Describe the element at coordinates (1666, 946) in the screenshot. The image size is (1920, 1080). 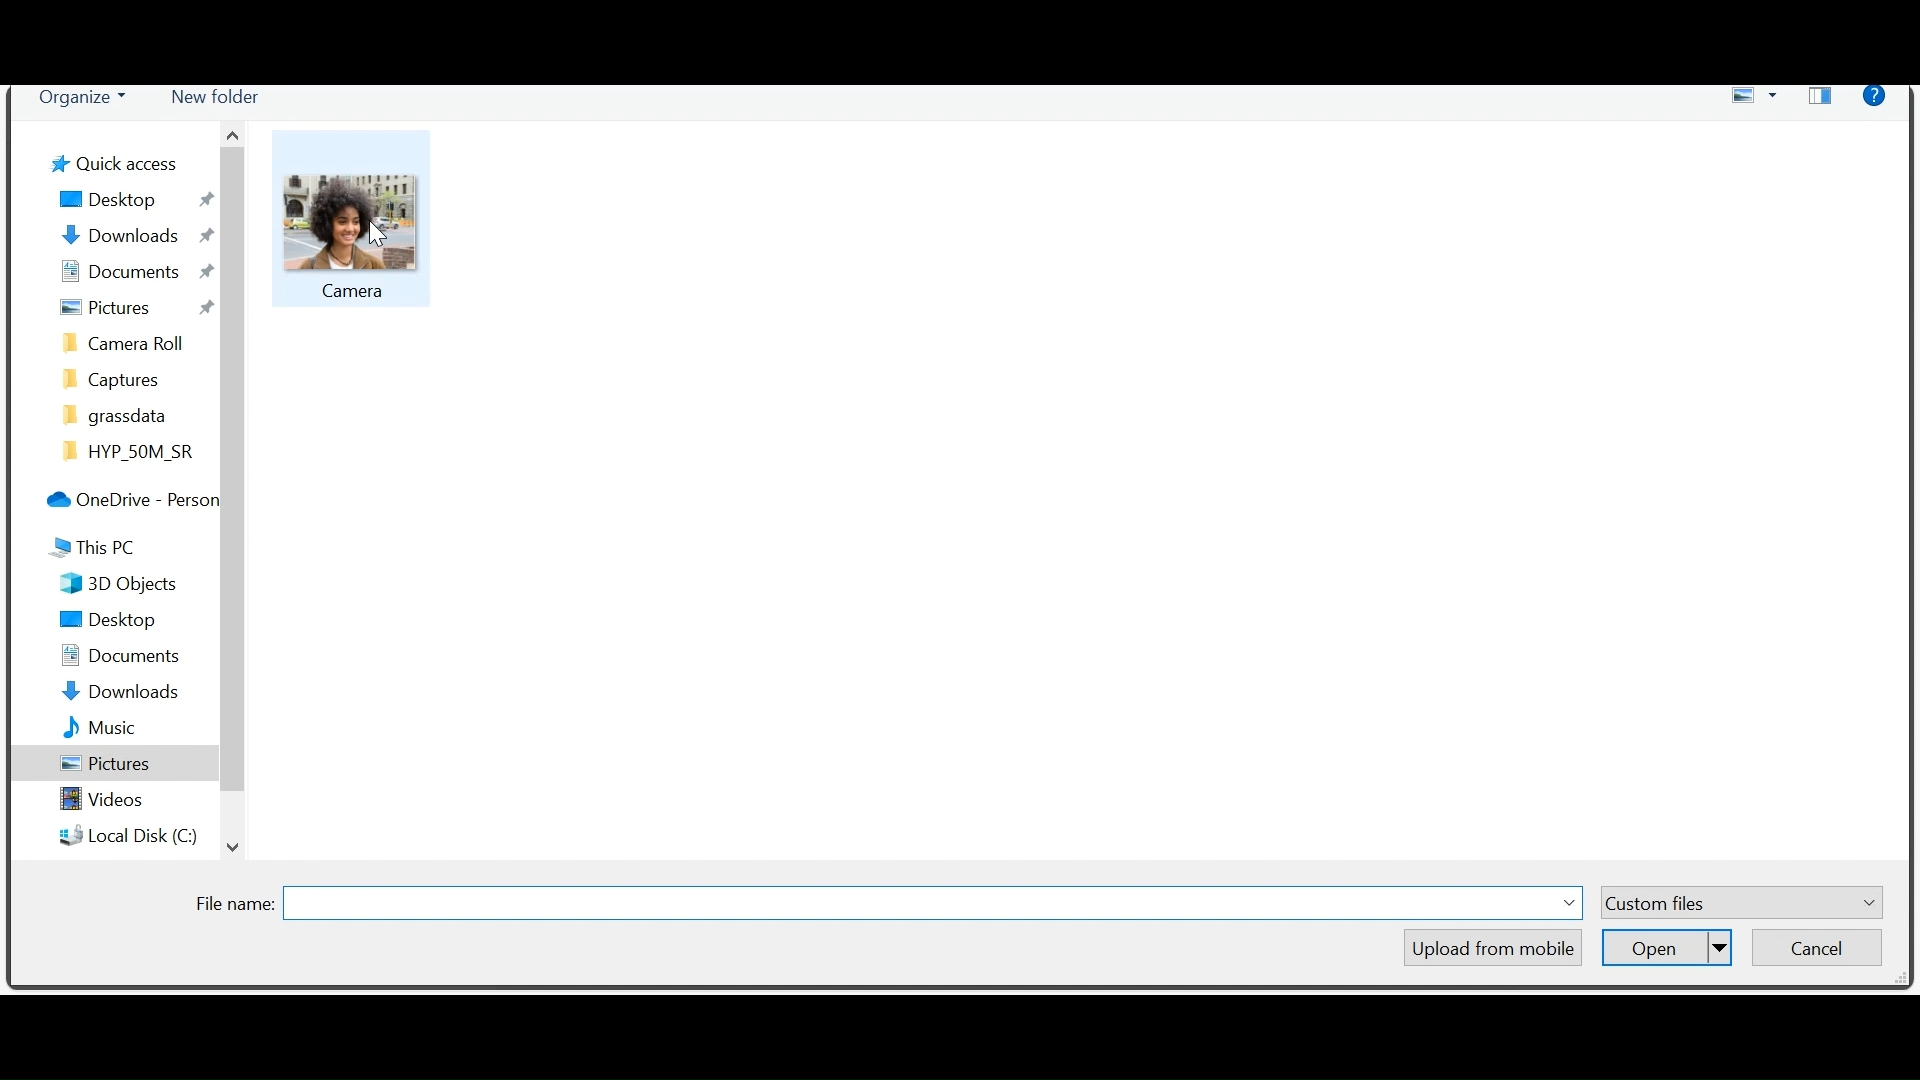
I see `Open` at that location.